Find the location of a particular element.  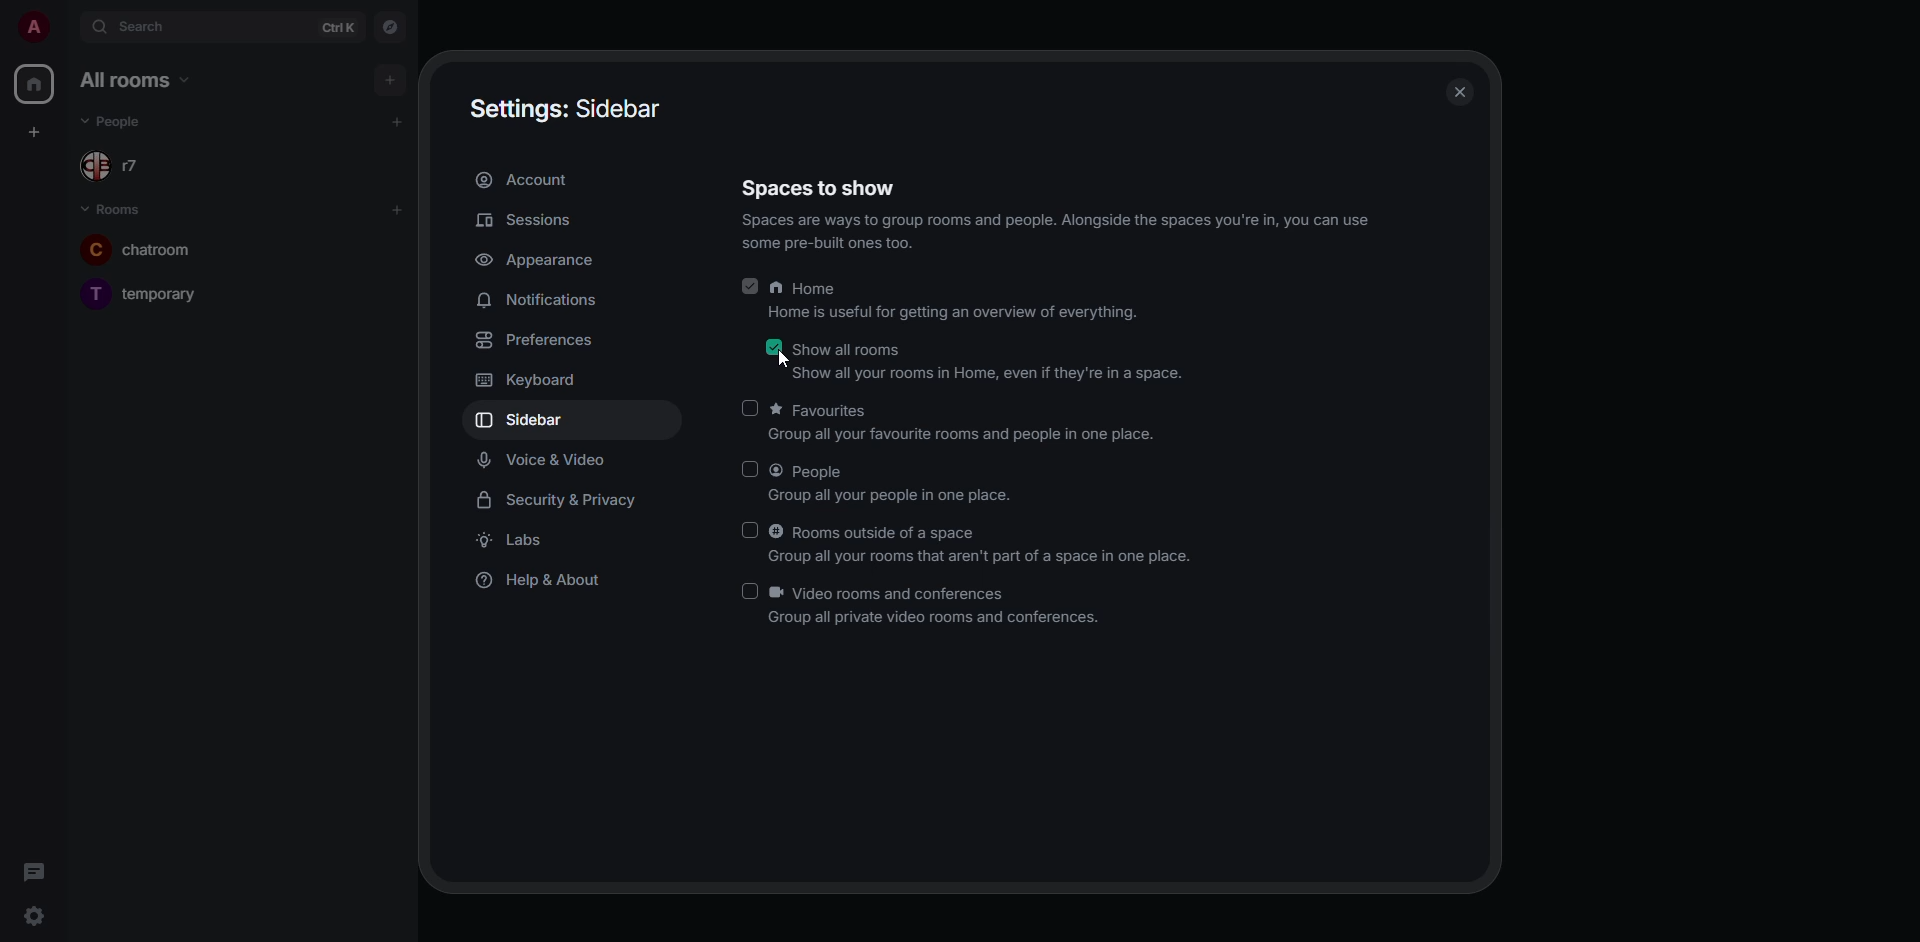

Show all rooms
Show all your rooms in Home, even if they're in a space. is located at coordinates (991, 362).